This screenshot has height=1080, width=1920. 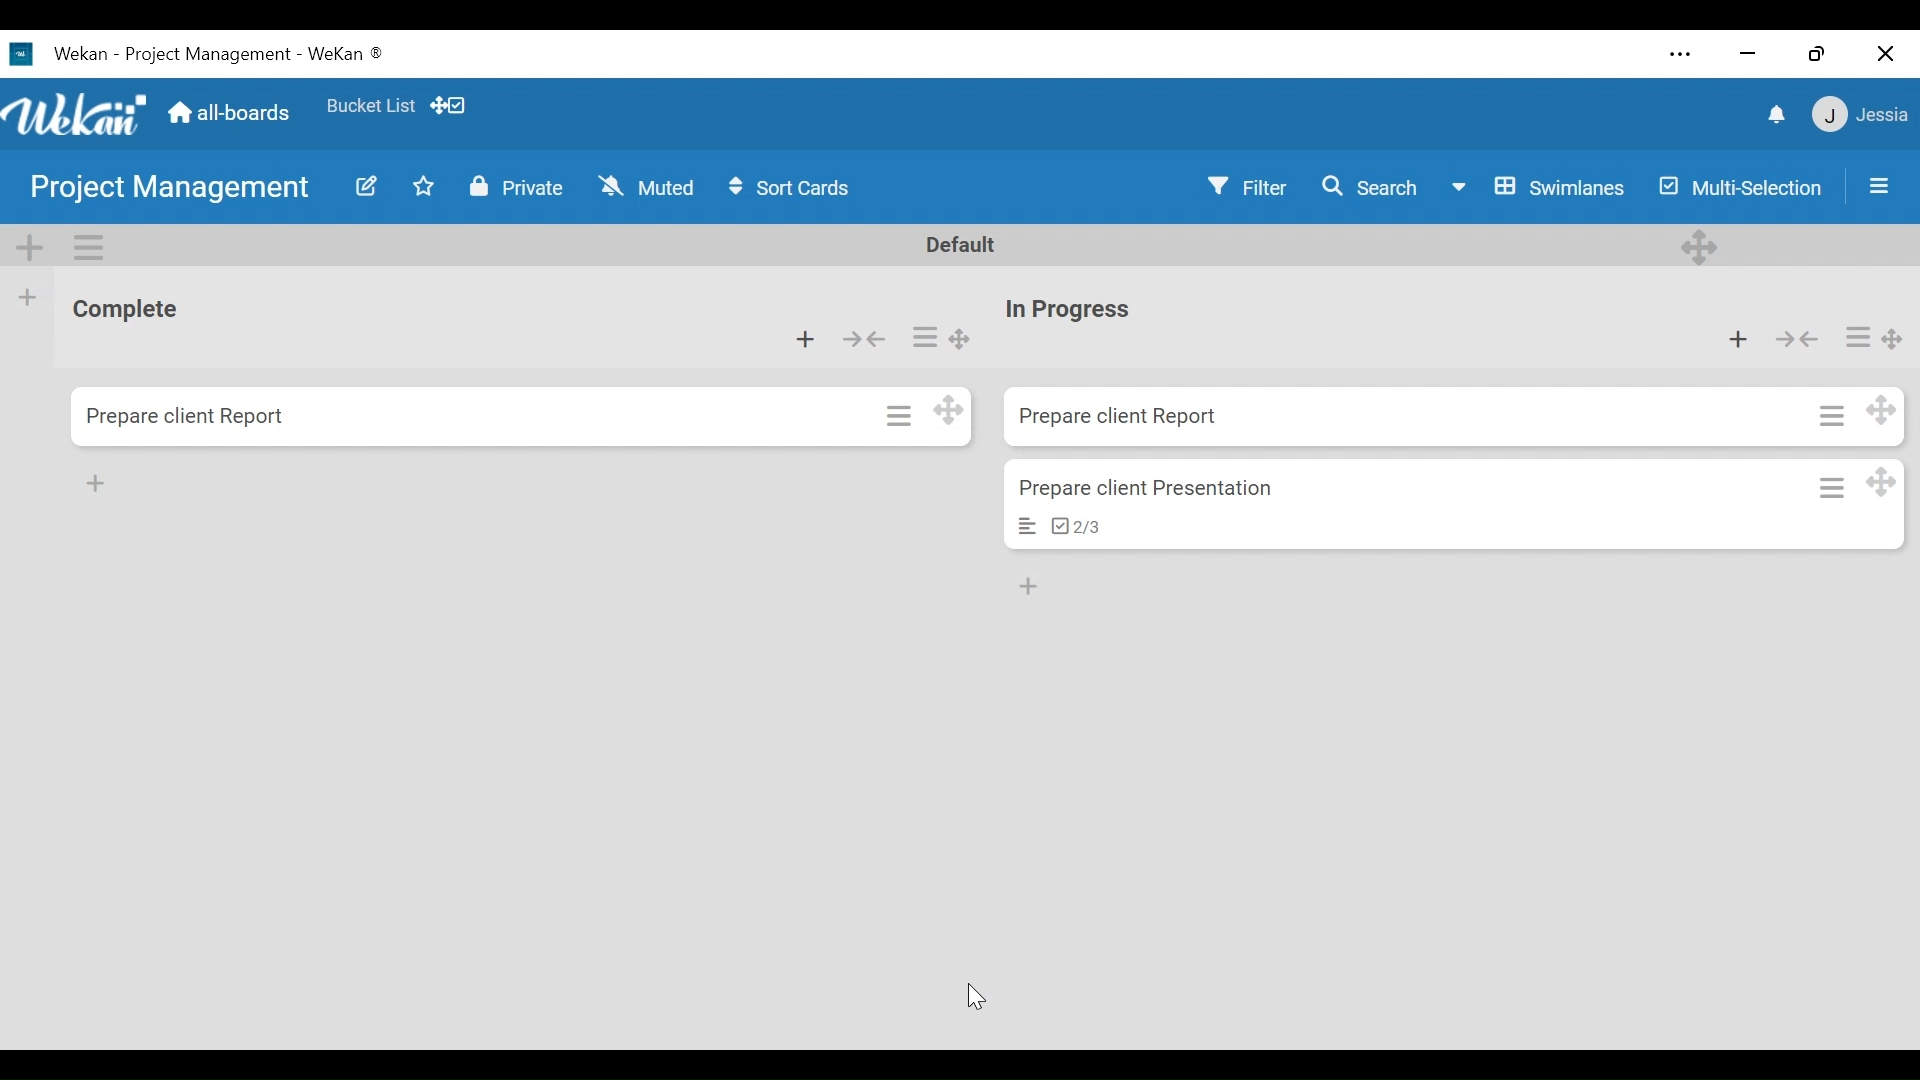 What do you see at coordinates (1865, 186) in the screenshot?
I see `Sidebar` at bounding box center [1865, 186].